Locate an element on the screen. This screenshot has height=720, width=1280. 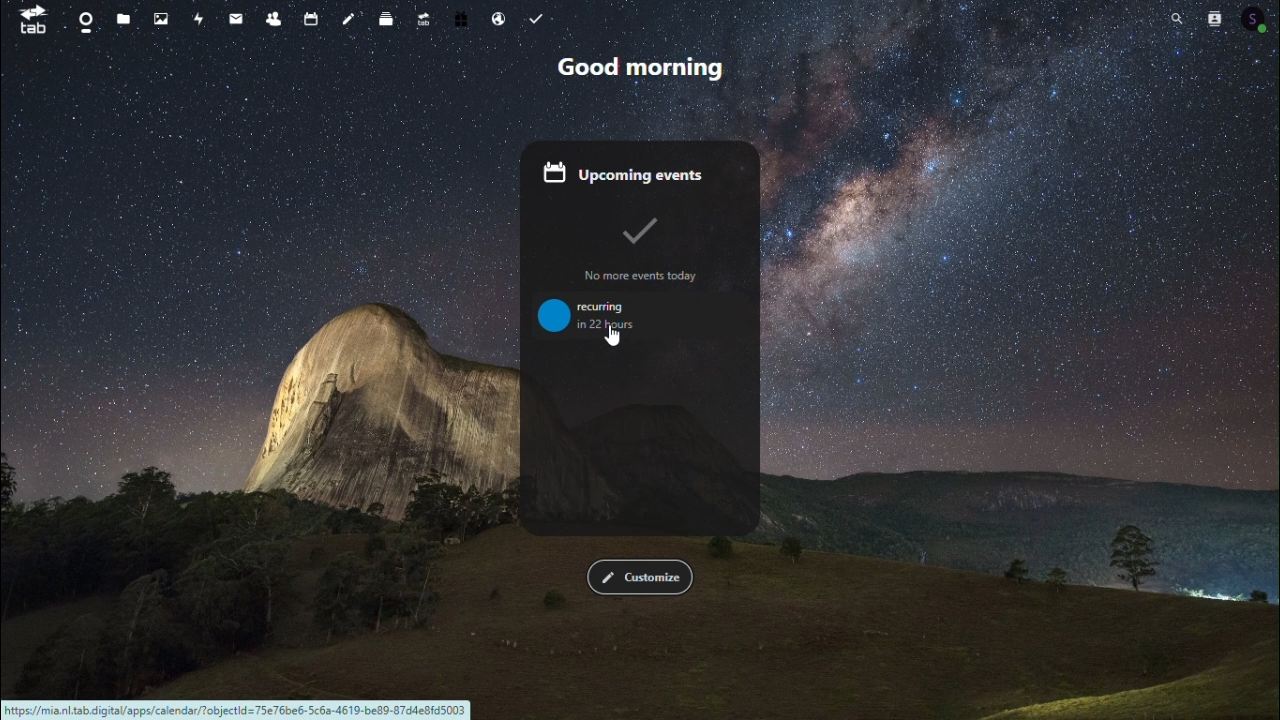
cursor is located at coordinates (617, 338).